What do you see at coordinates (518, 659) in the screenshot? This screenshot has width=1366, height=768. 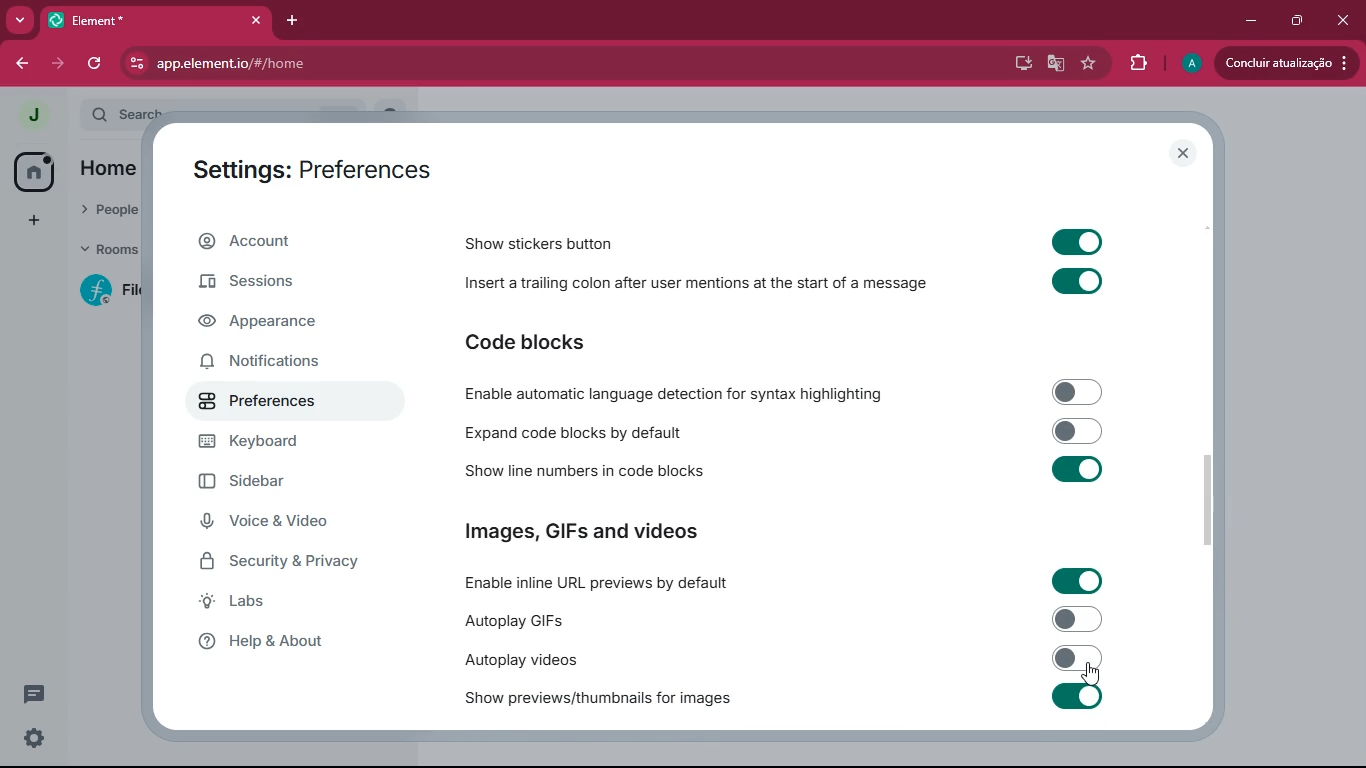 I see `autoplay videos` at bounding box center [518, 659].